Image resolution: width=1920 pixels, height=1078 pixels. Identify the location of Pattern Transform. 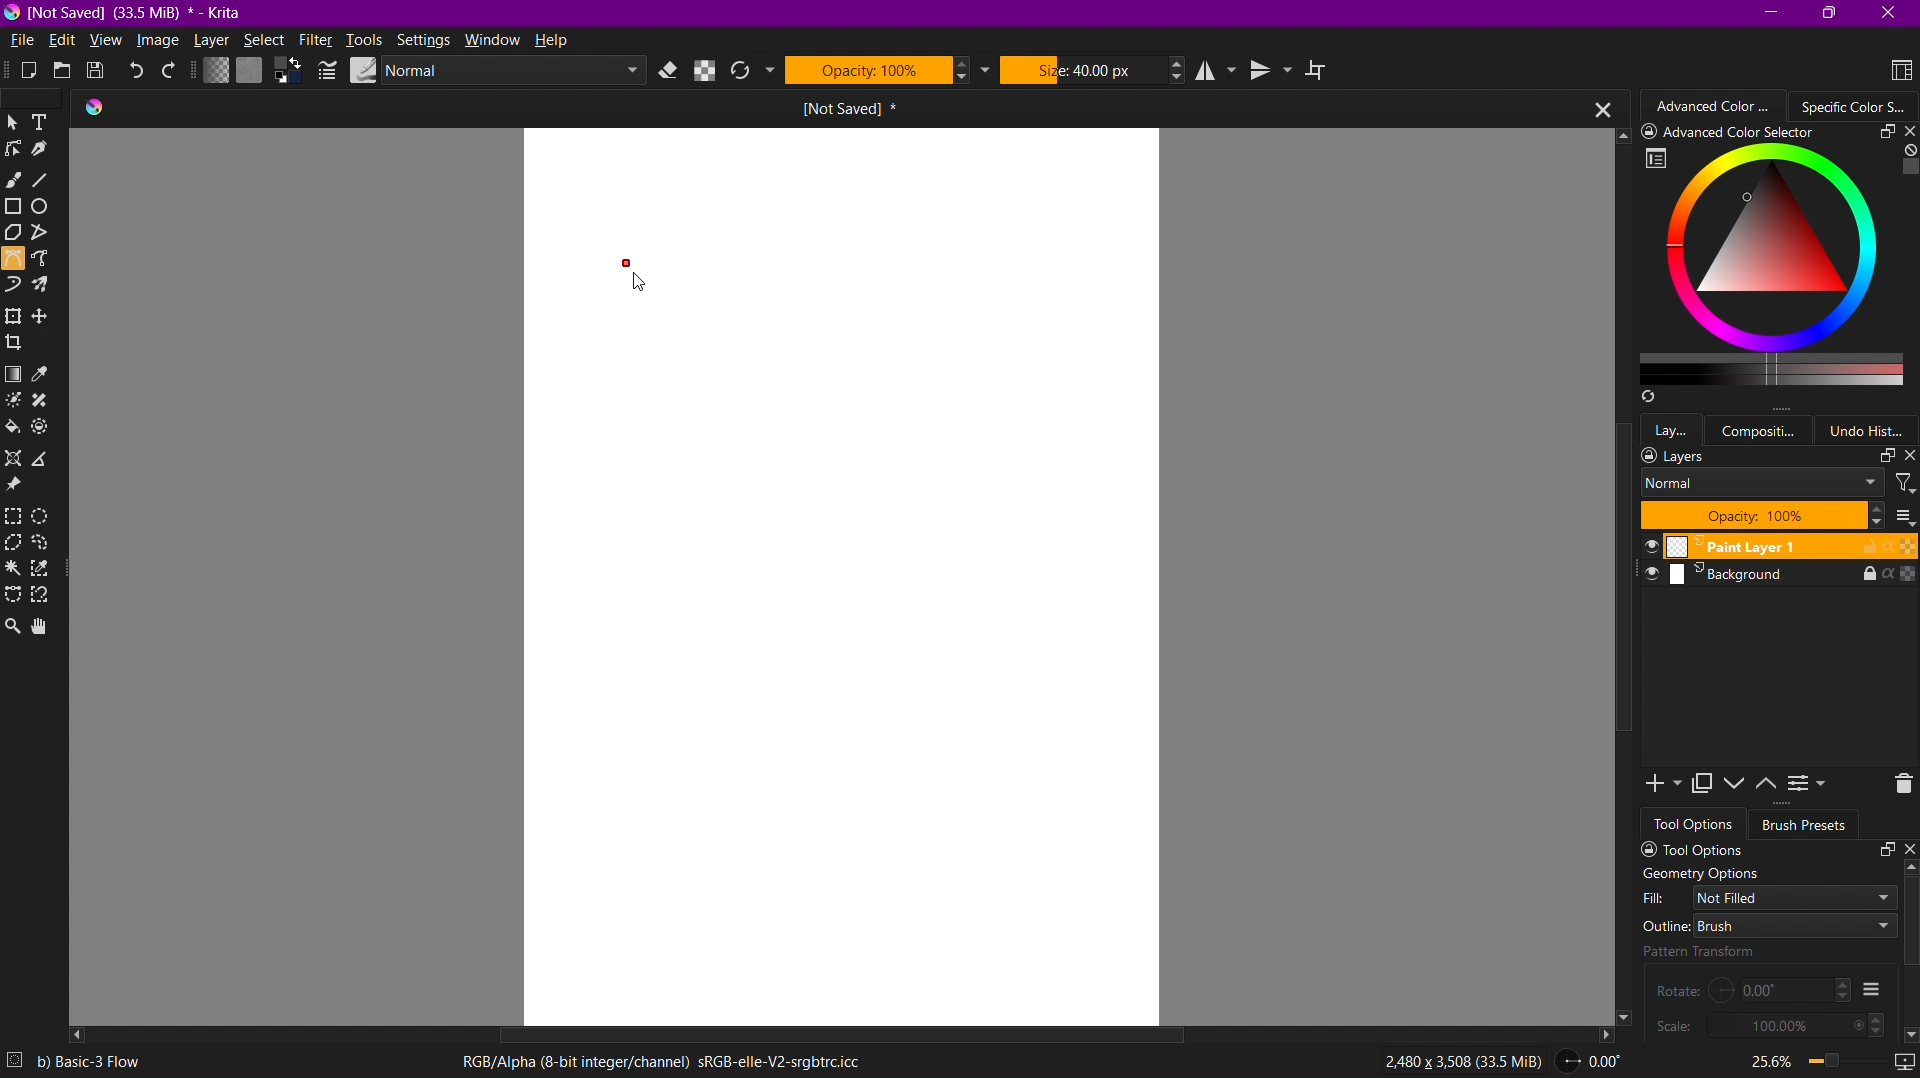
(1740, 951).